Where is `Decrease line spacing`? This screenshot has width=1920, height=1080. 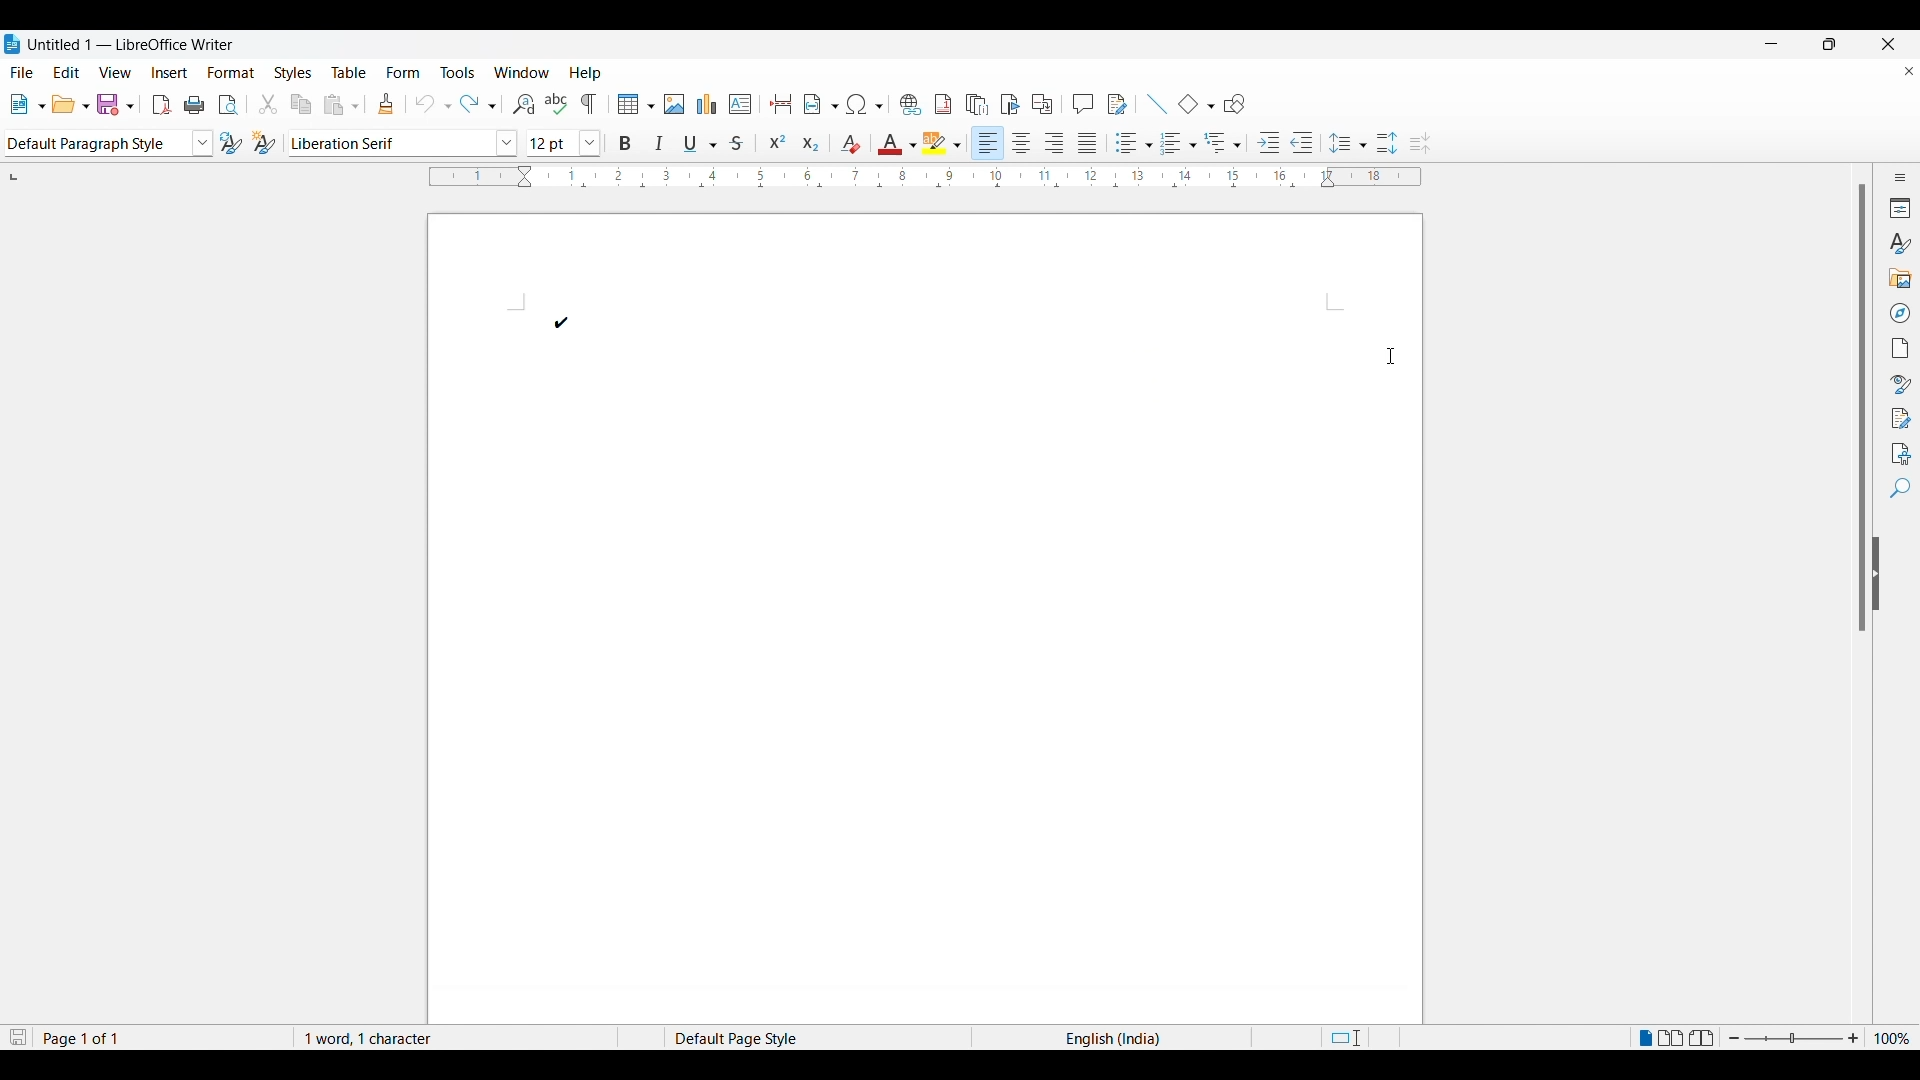
Decrease line spacing is located at coordinates (1426, 140).